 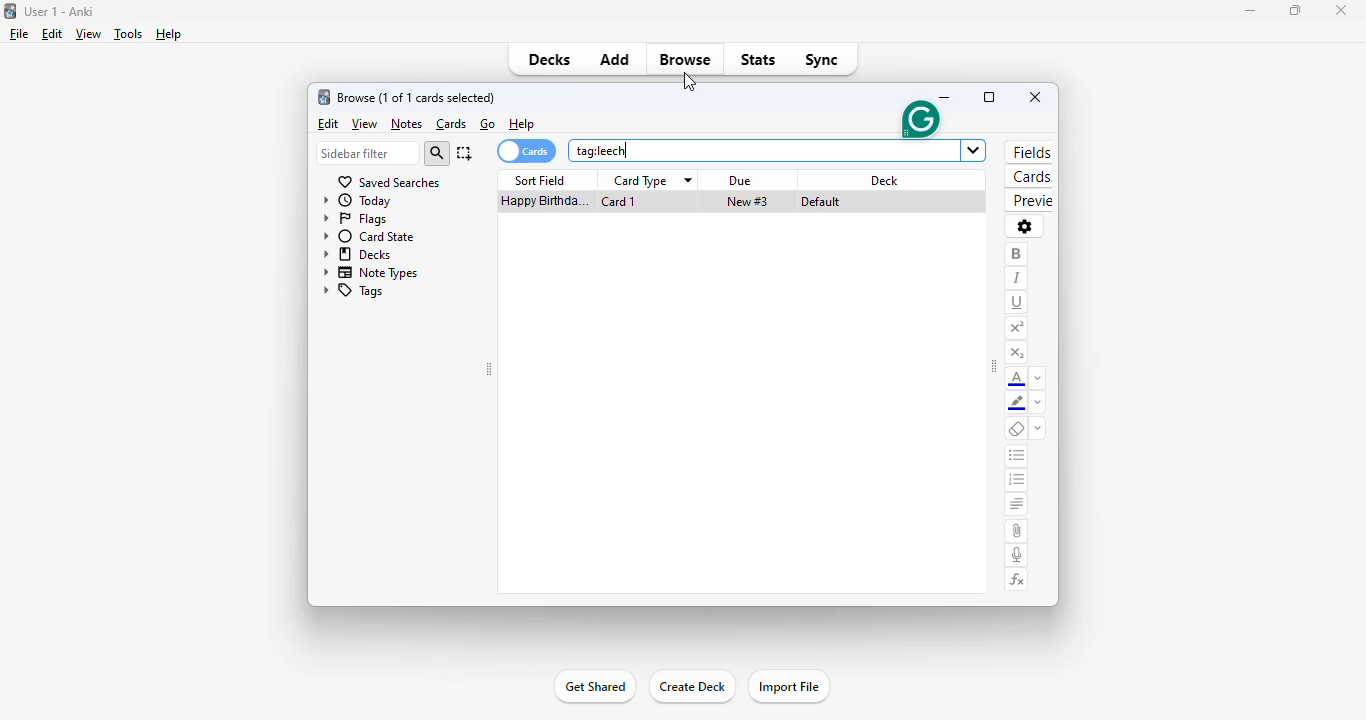 What do you see at coordinates (527, 151) in the screenshot?
I see `cards` at bounding box center [527, 151].